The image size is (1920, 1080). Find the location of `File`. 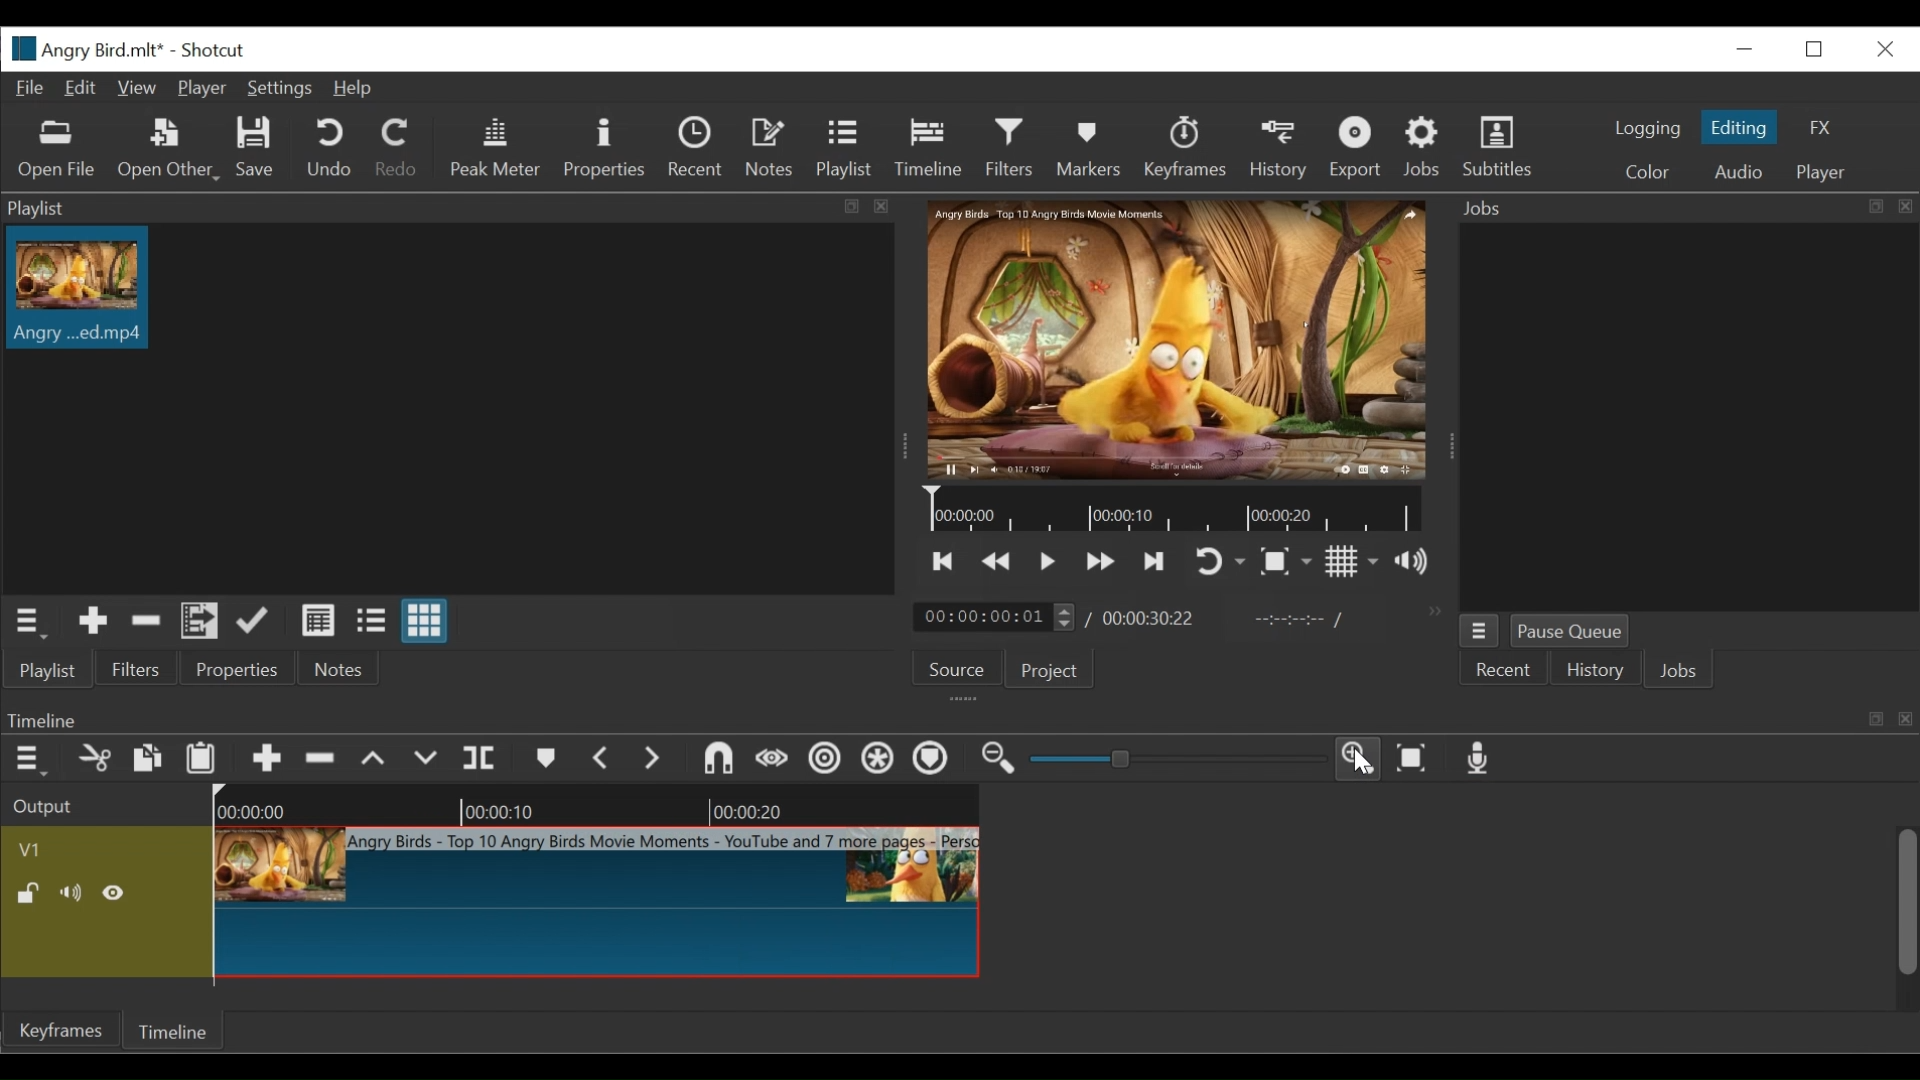

File is located at coordinates (31, 89).